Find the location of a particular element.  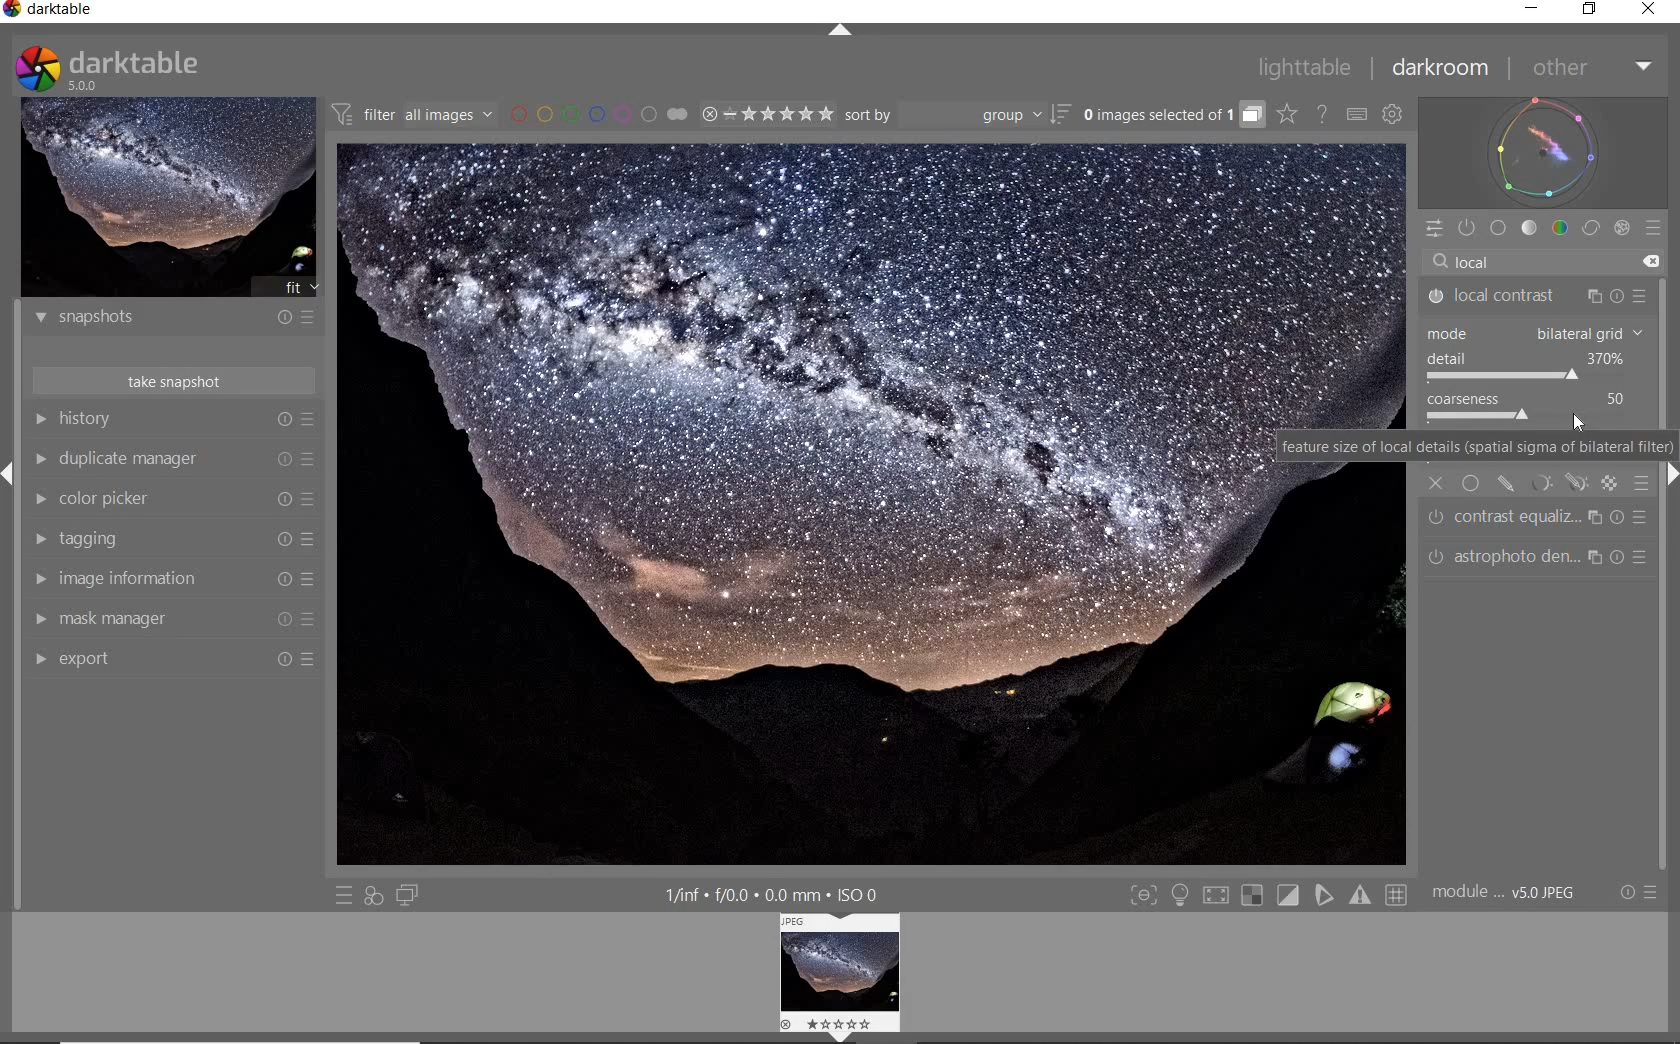

DARKROOM is located at coordinates (1450, 69).